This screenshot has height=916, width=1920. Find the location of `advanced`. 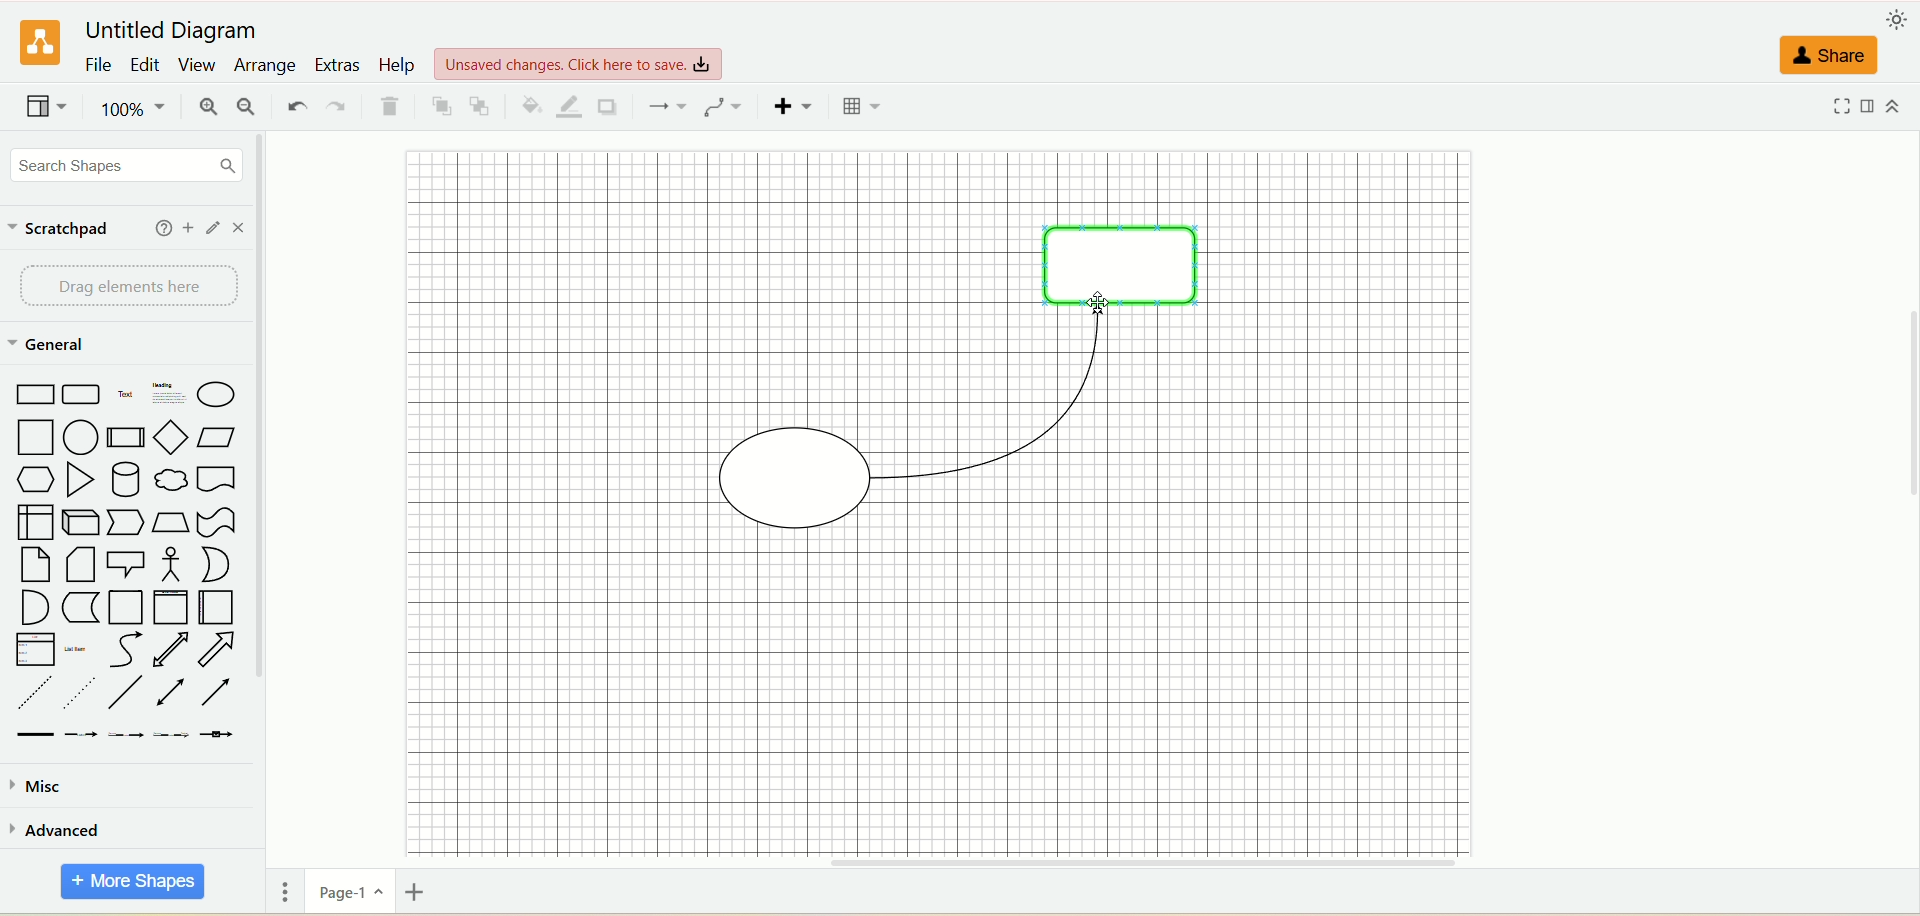

advanced is located at coordinates (58, 829).